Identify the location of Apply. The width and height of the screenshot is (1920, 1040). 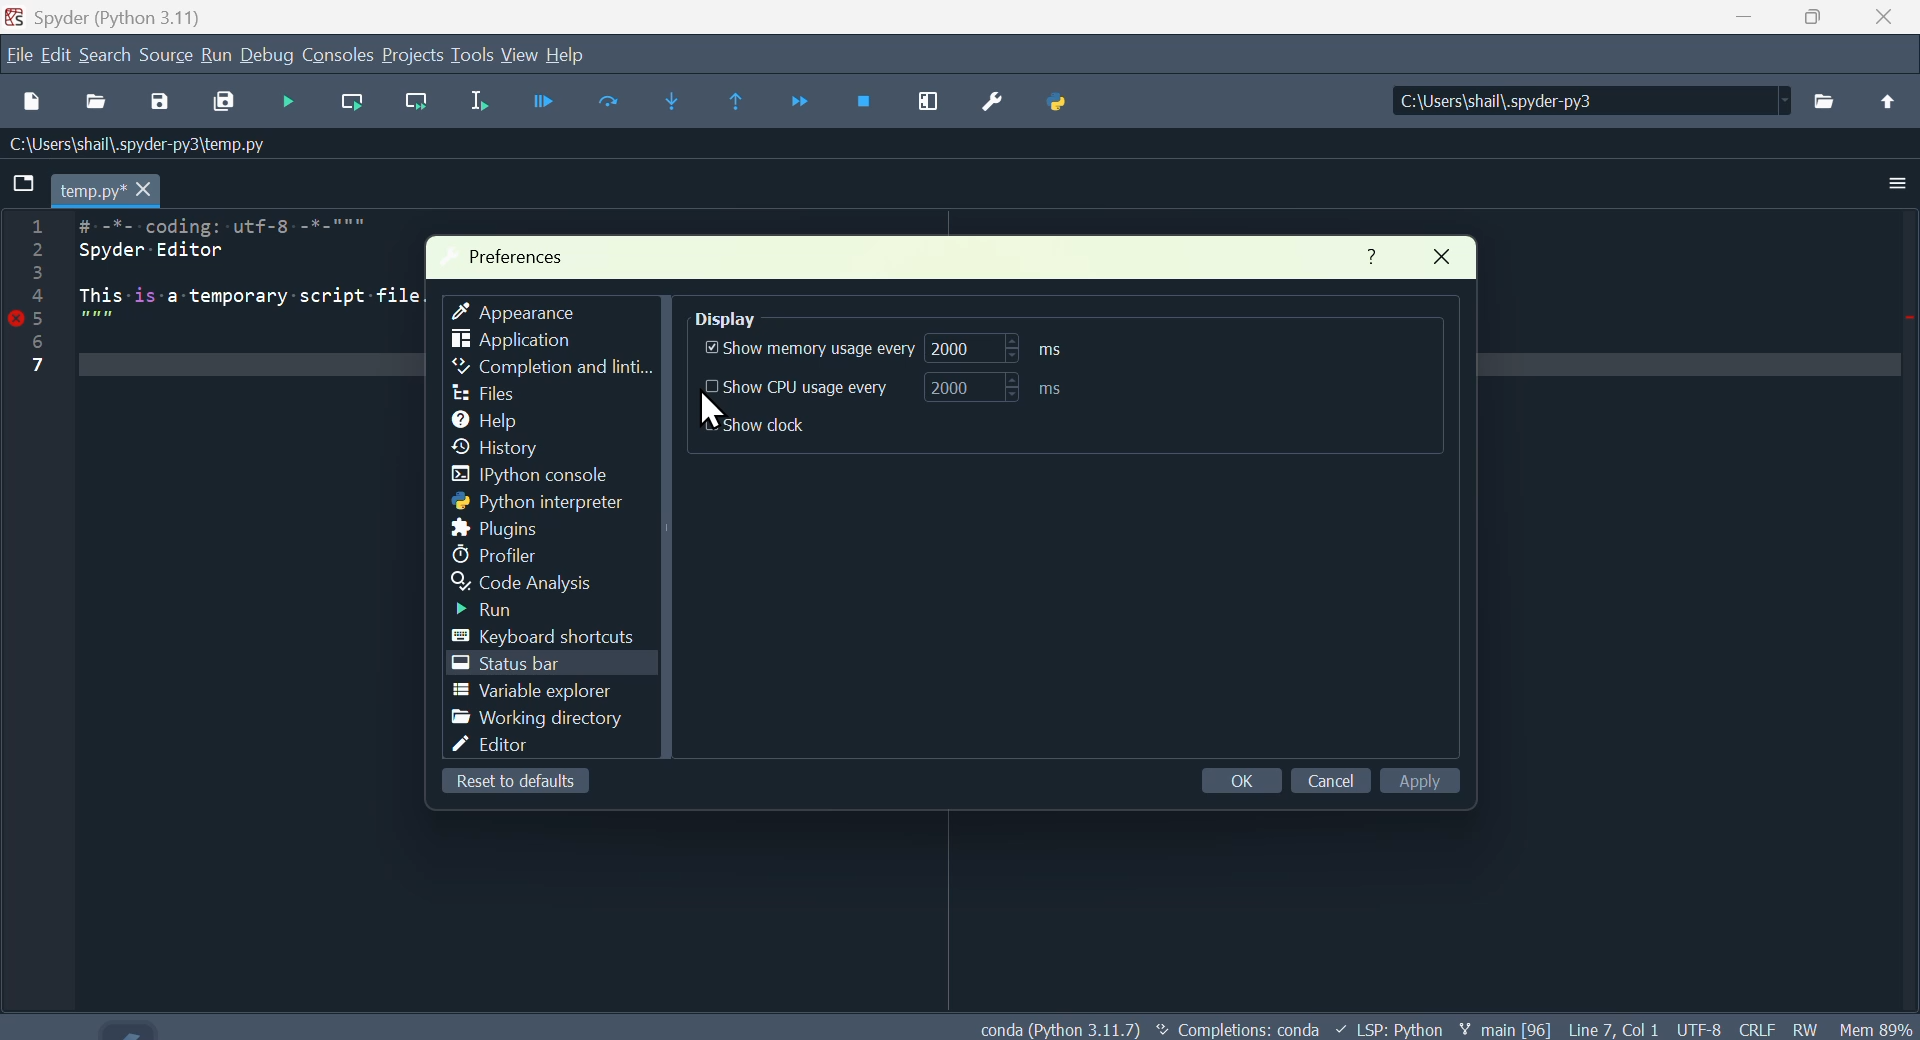
(1430, 783).